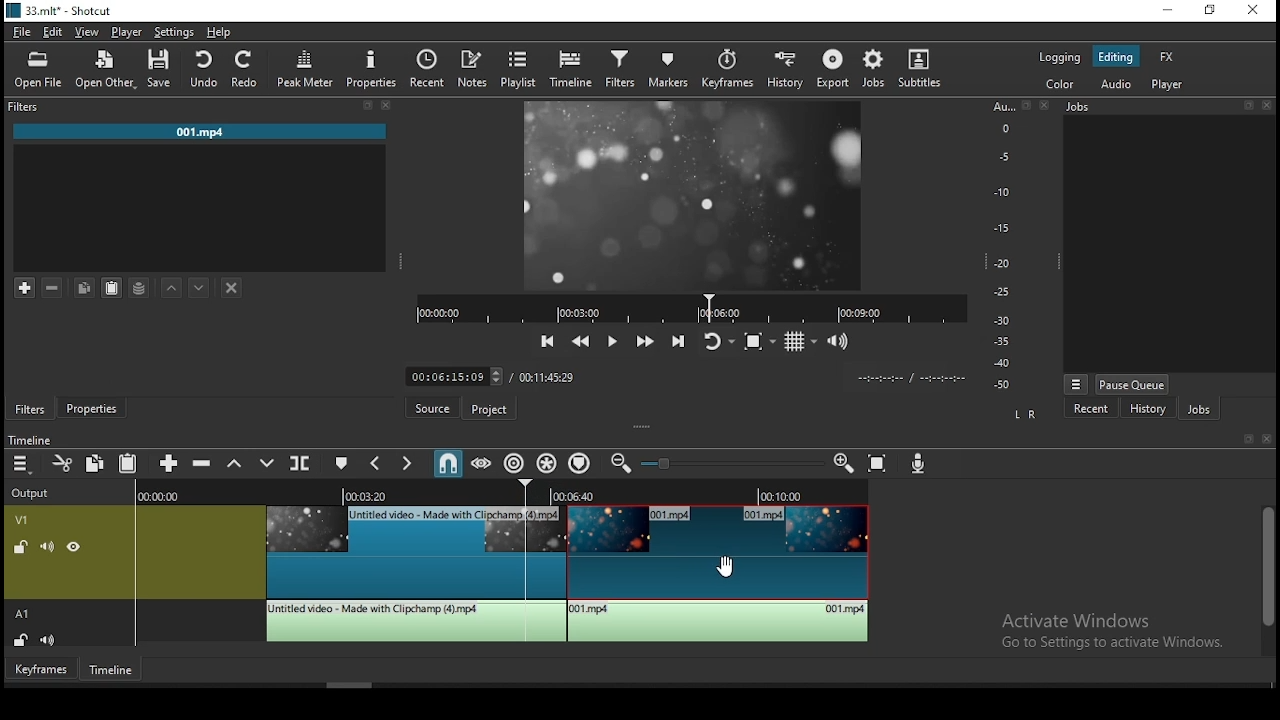  What do you see at coordinates (1061, 57) in the screenshot?
I see `logging` at bounding box center [1061, 57].